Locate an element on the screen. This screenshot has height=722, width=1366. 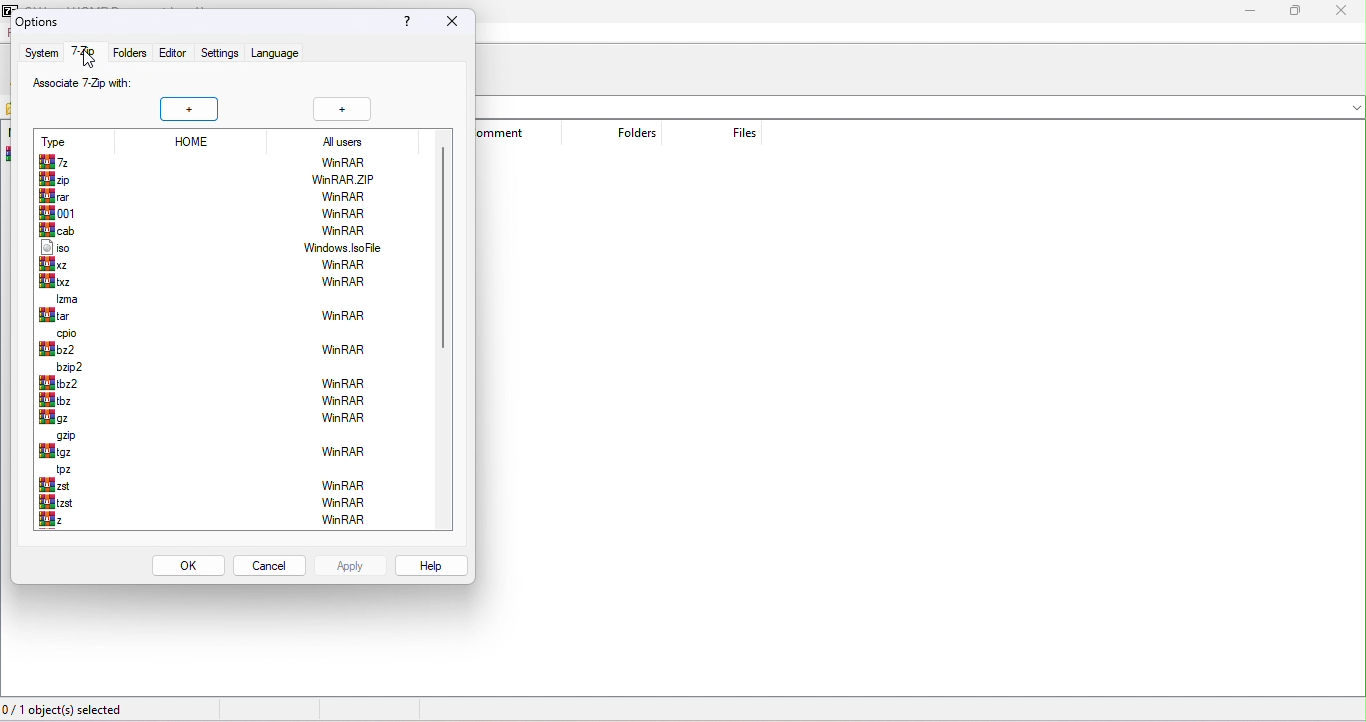
winrar is located at coordinates (345, 348).